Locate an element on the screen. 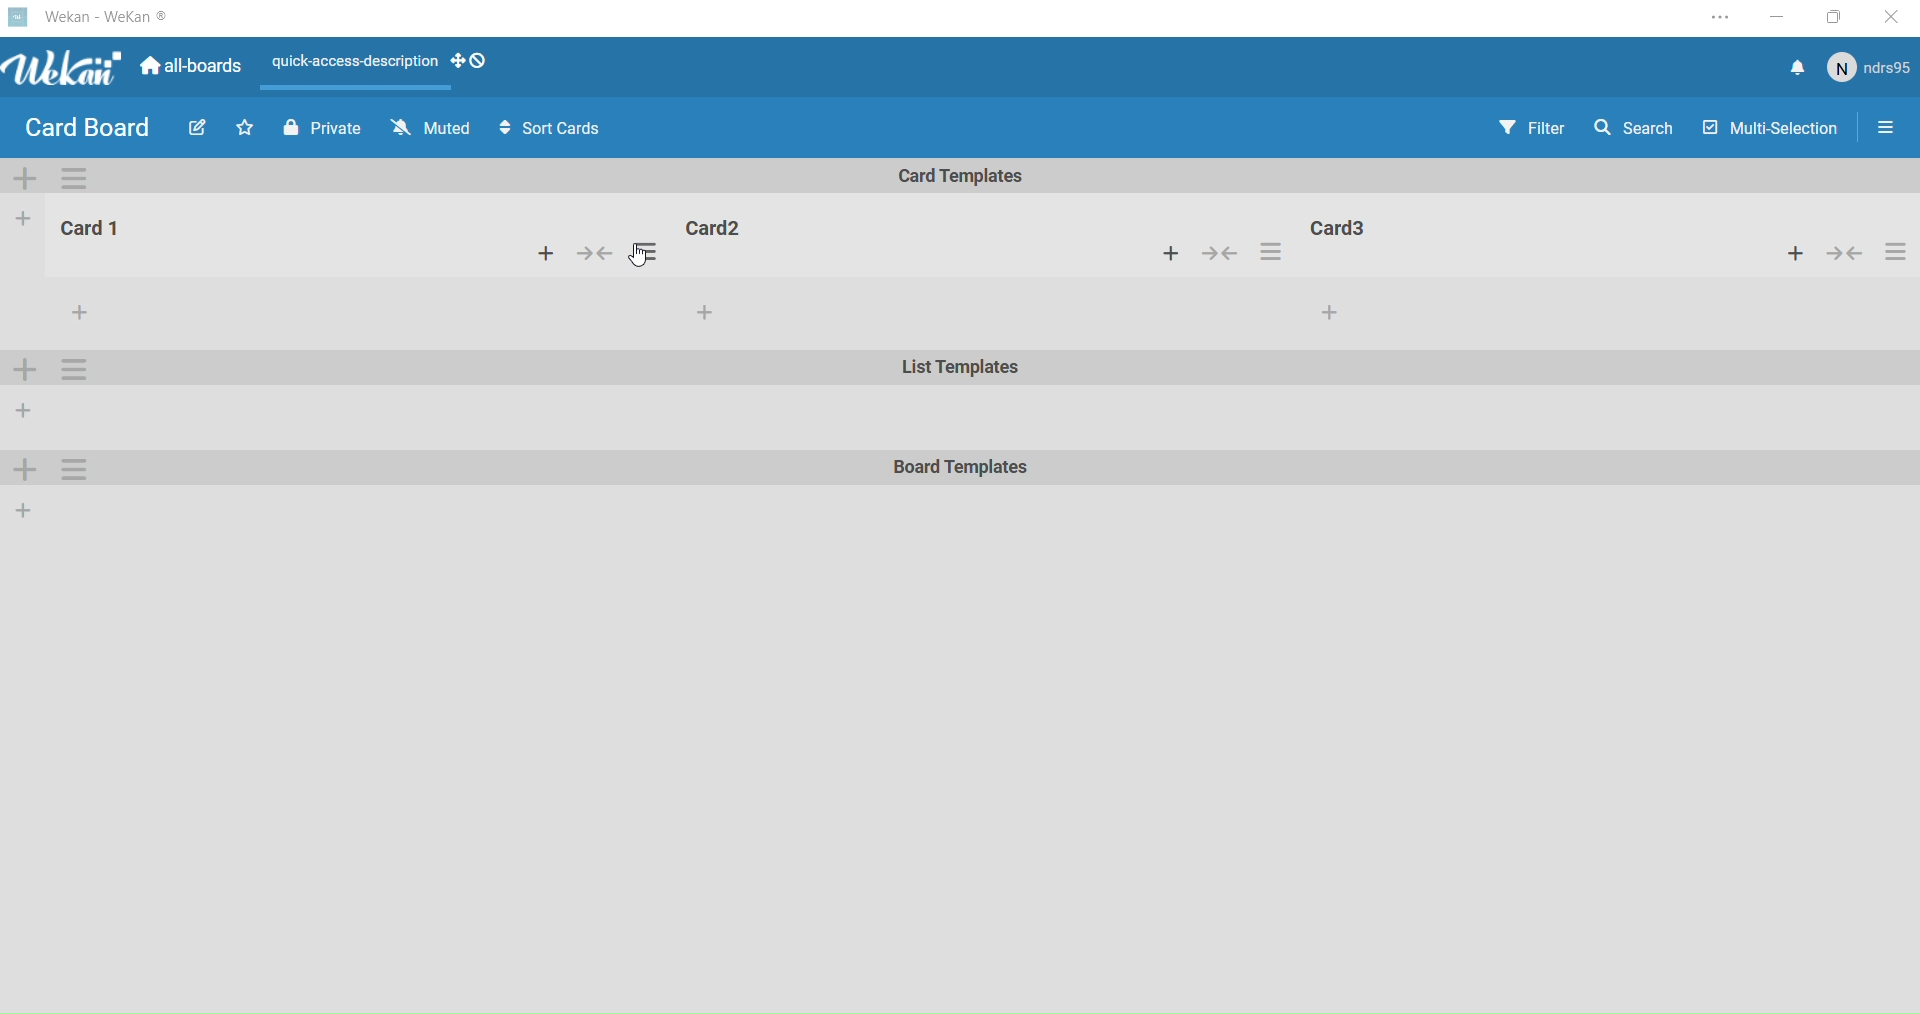  add is located at coordinates (19, 471).